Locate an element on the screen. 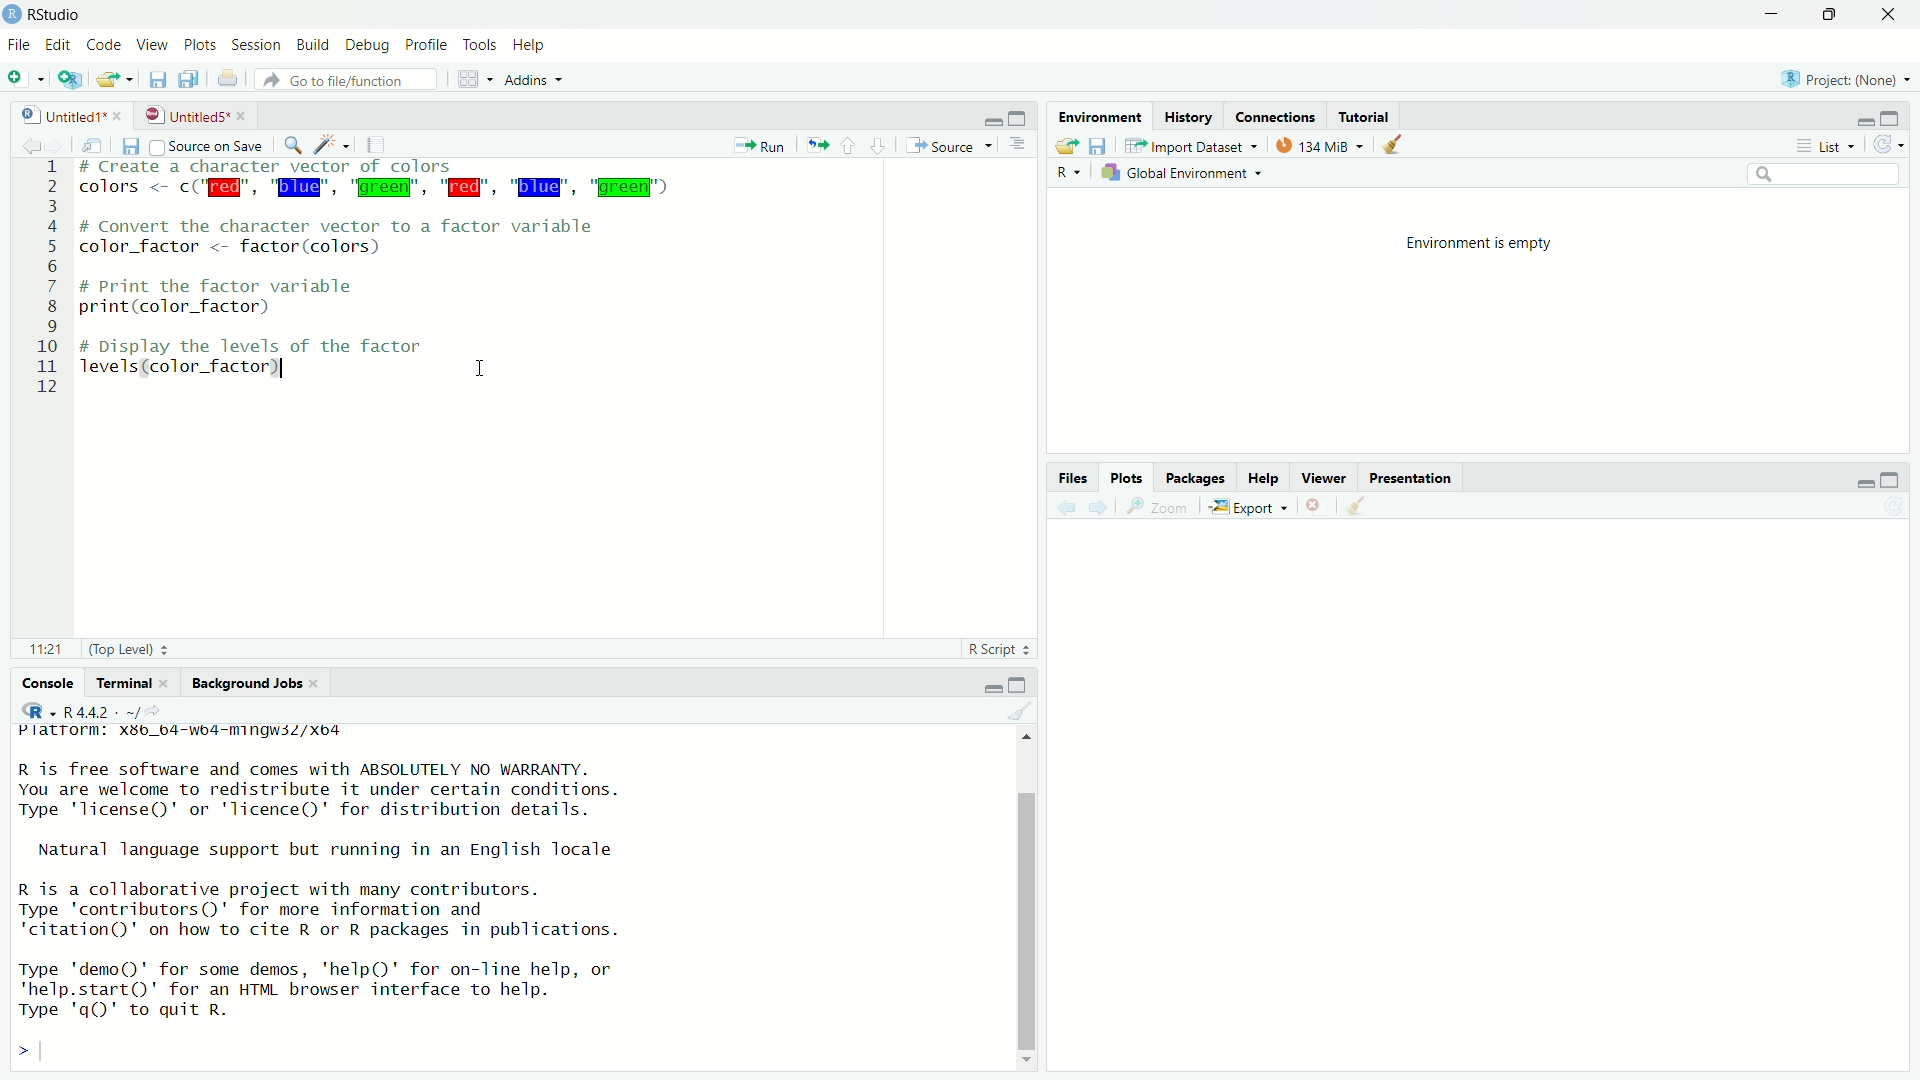 Image resolution: width=1920 pixels, height=1080 pixels. go to previous section/chunk is located at coordinates (851, 147).